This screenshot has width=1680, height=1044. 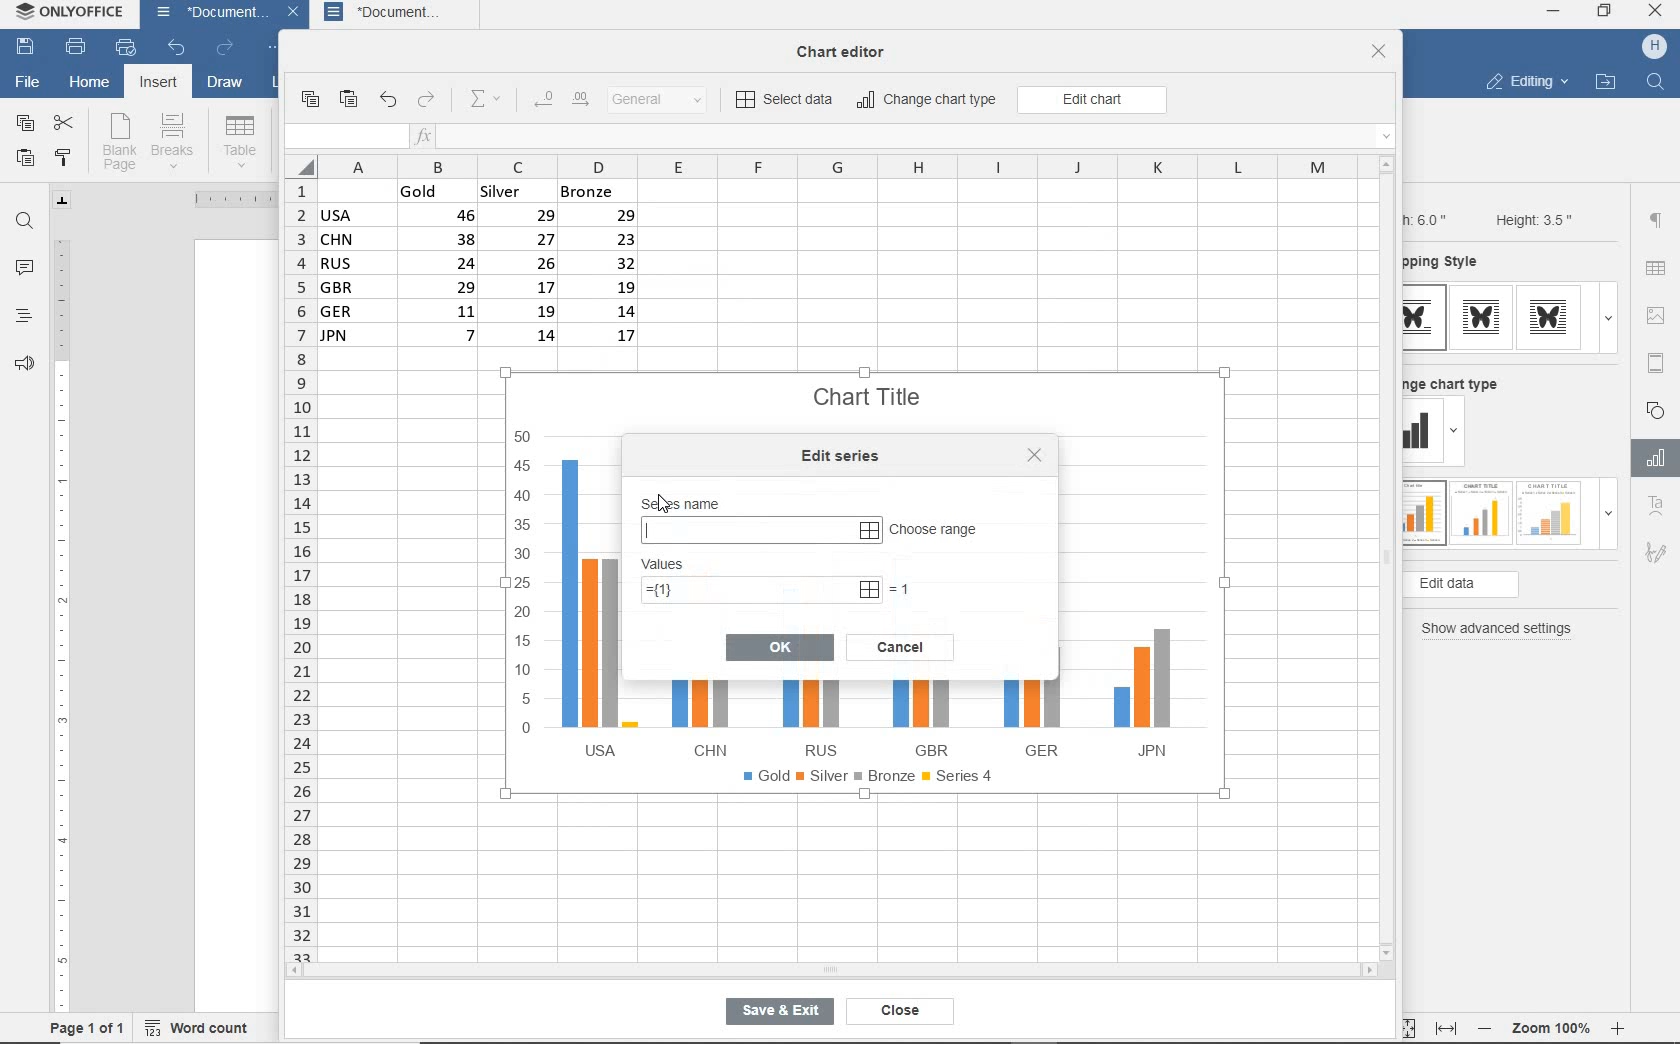 What do you see at coordinates (300, 972) in the screenshot?
I see `scroll left` at bounding box center [300, 972].